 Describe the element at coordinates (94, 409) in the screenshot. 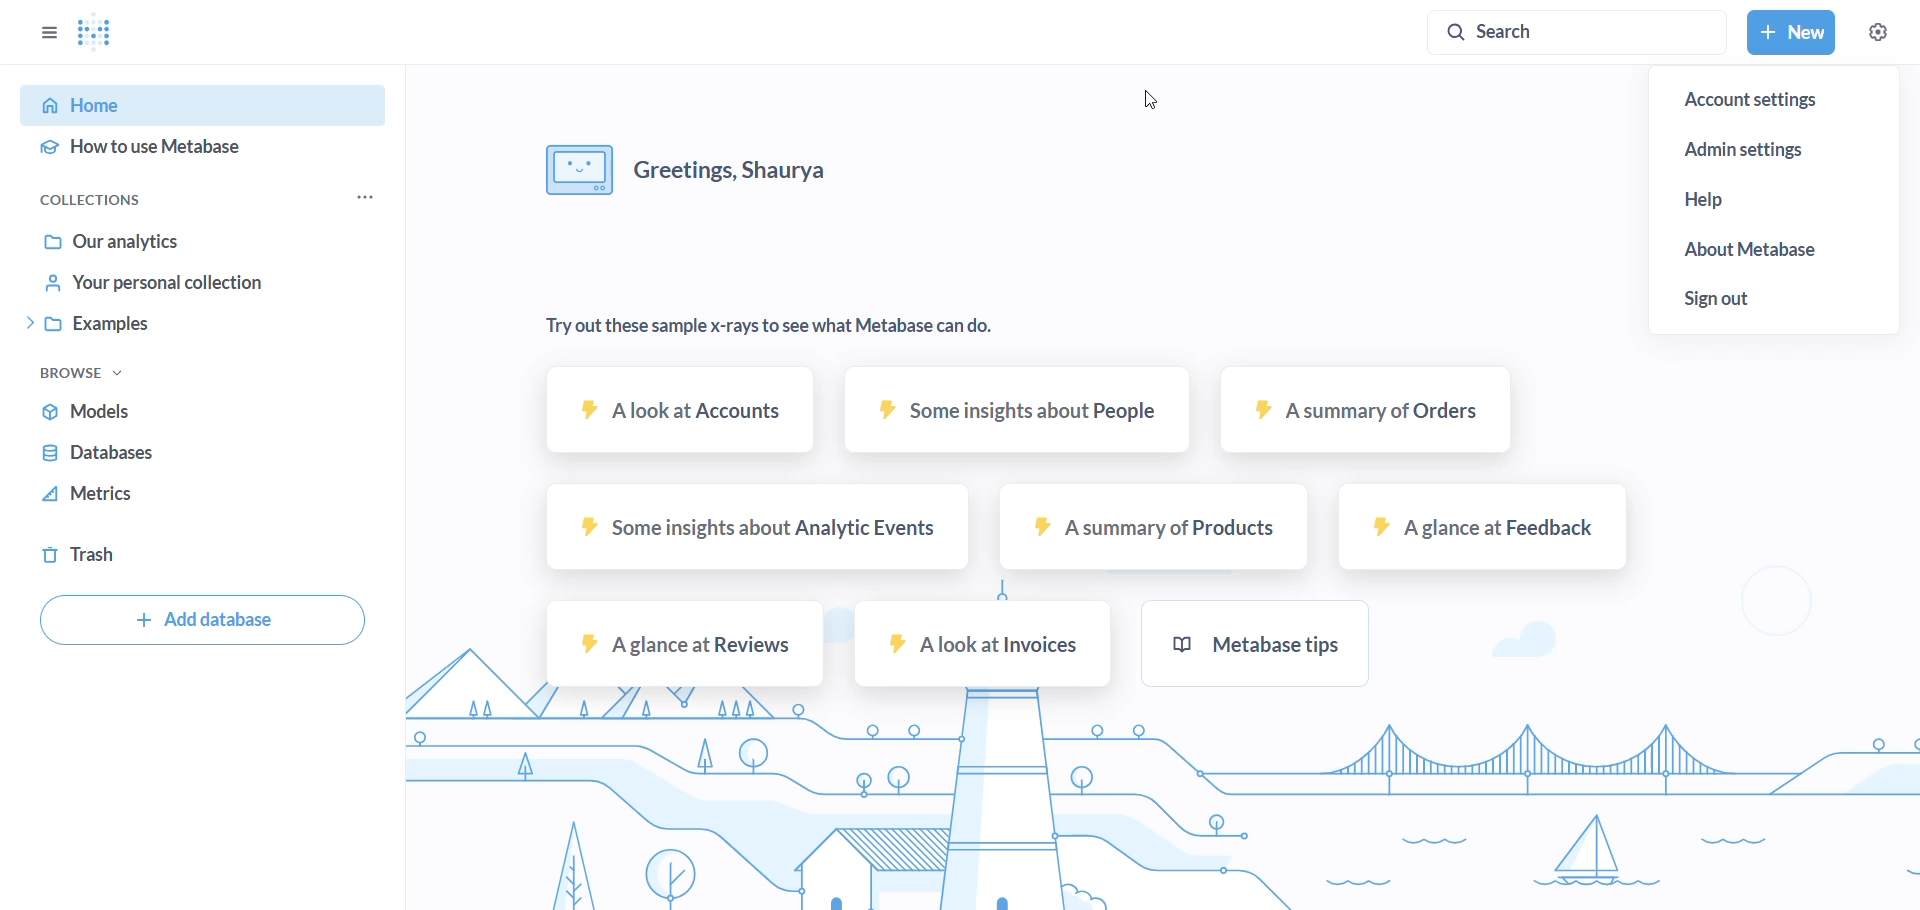

I see `models` at that location.